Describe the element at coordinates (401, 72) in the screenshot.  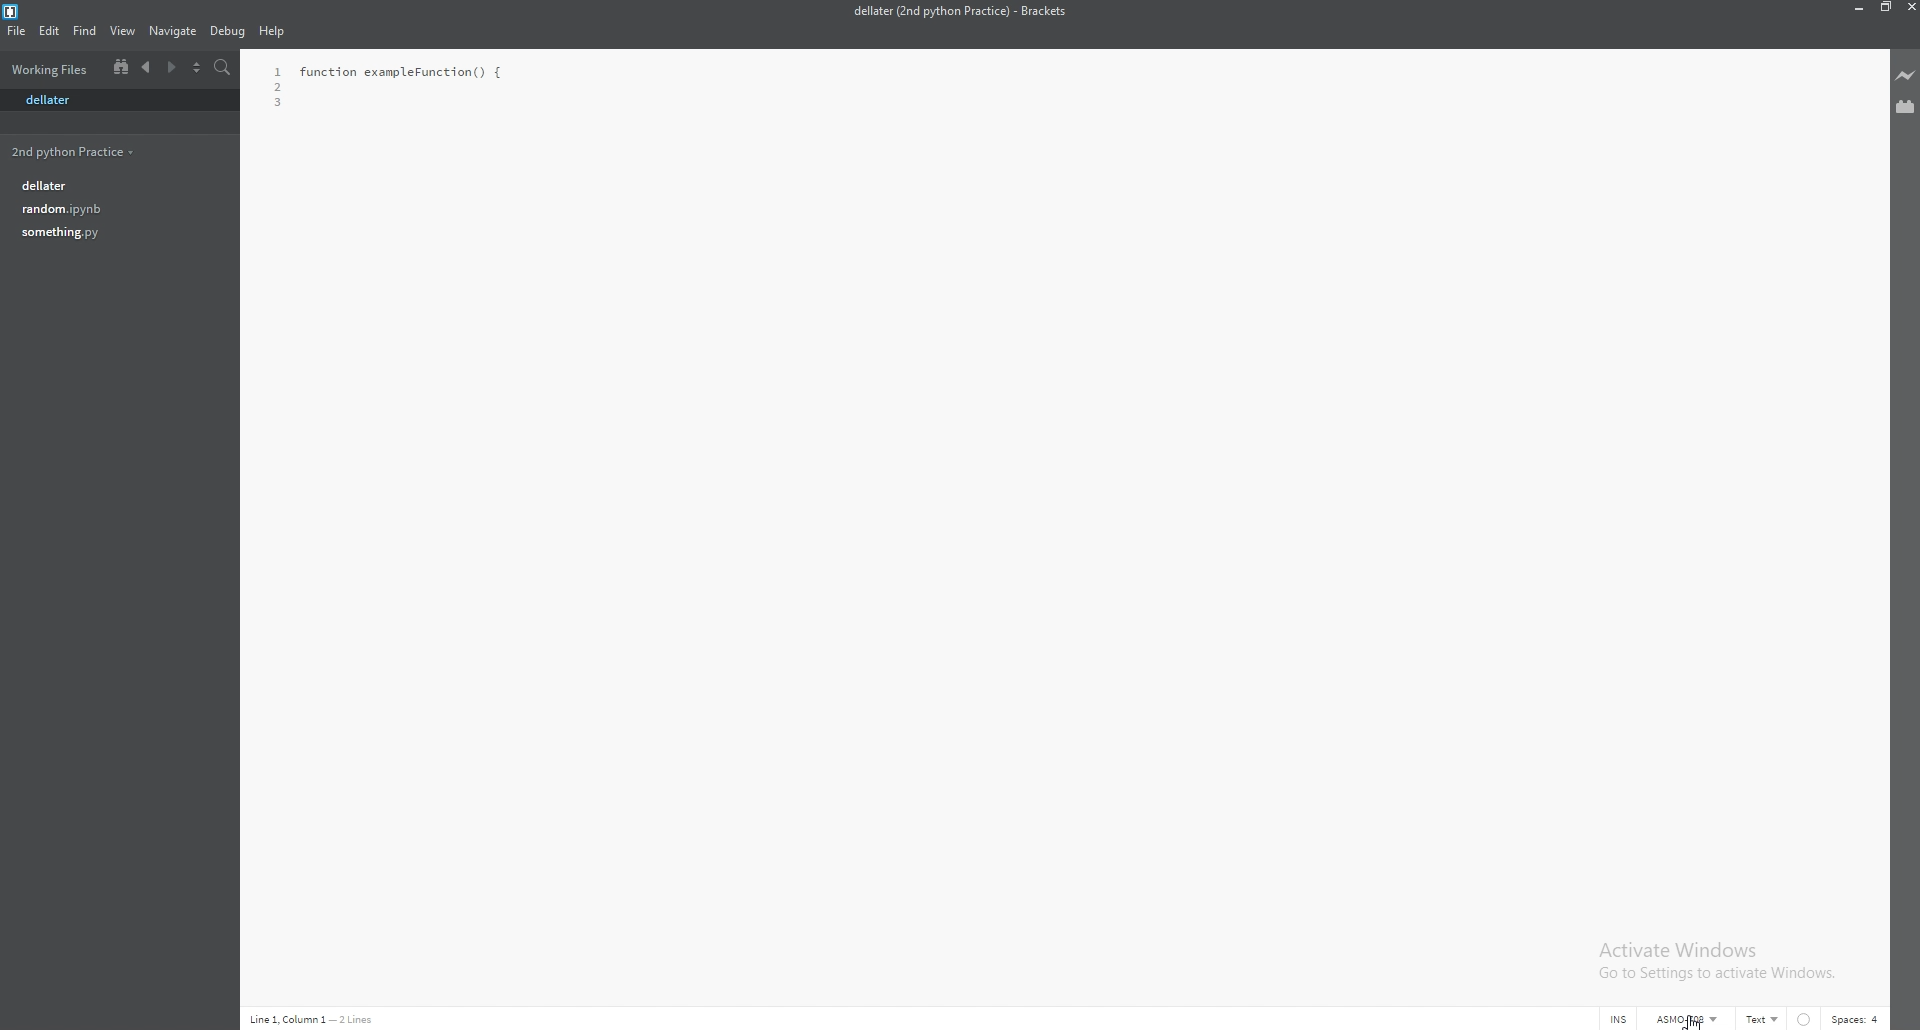
I see `function exampleFunction() {` at that location.